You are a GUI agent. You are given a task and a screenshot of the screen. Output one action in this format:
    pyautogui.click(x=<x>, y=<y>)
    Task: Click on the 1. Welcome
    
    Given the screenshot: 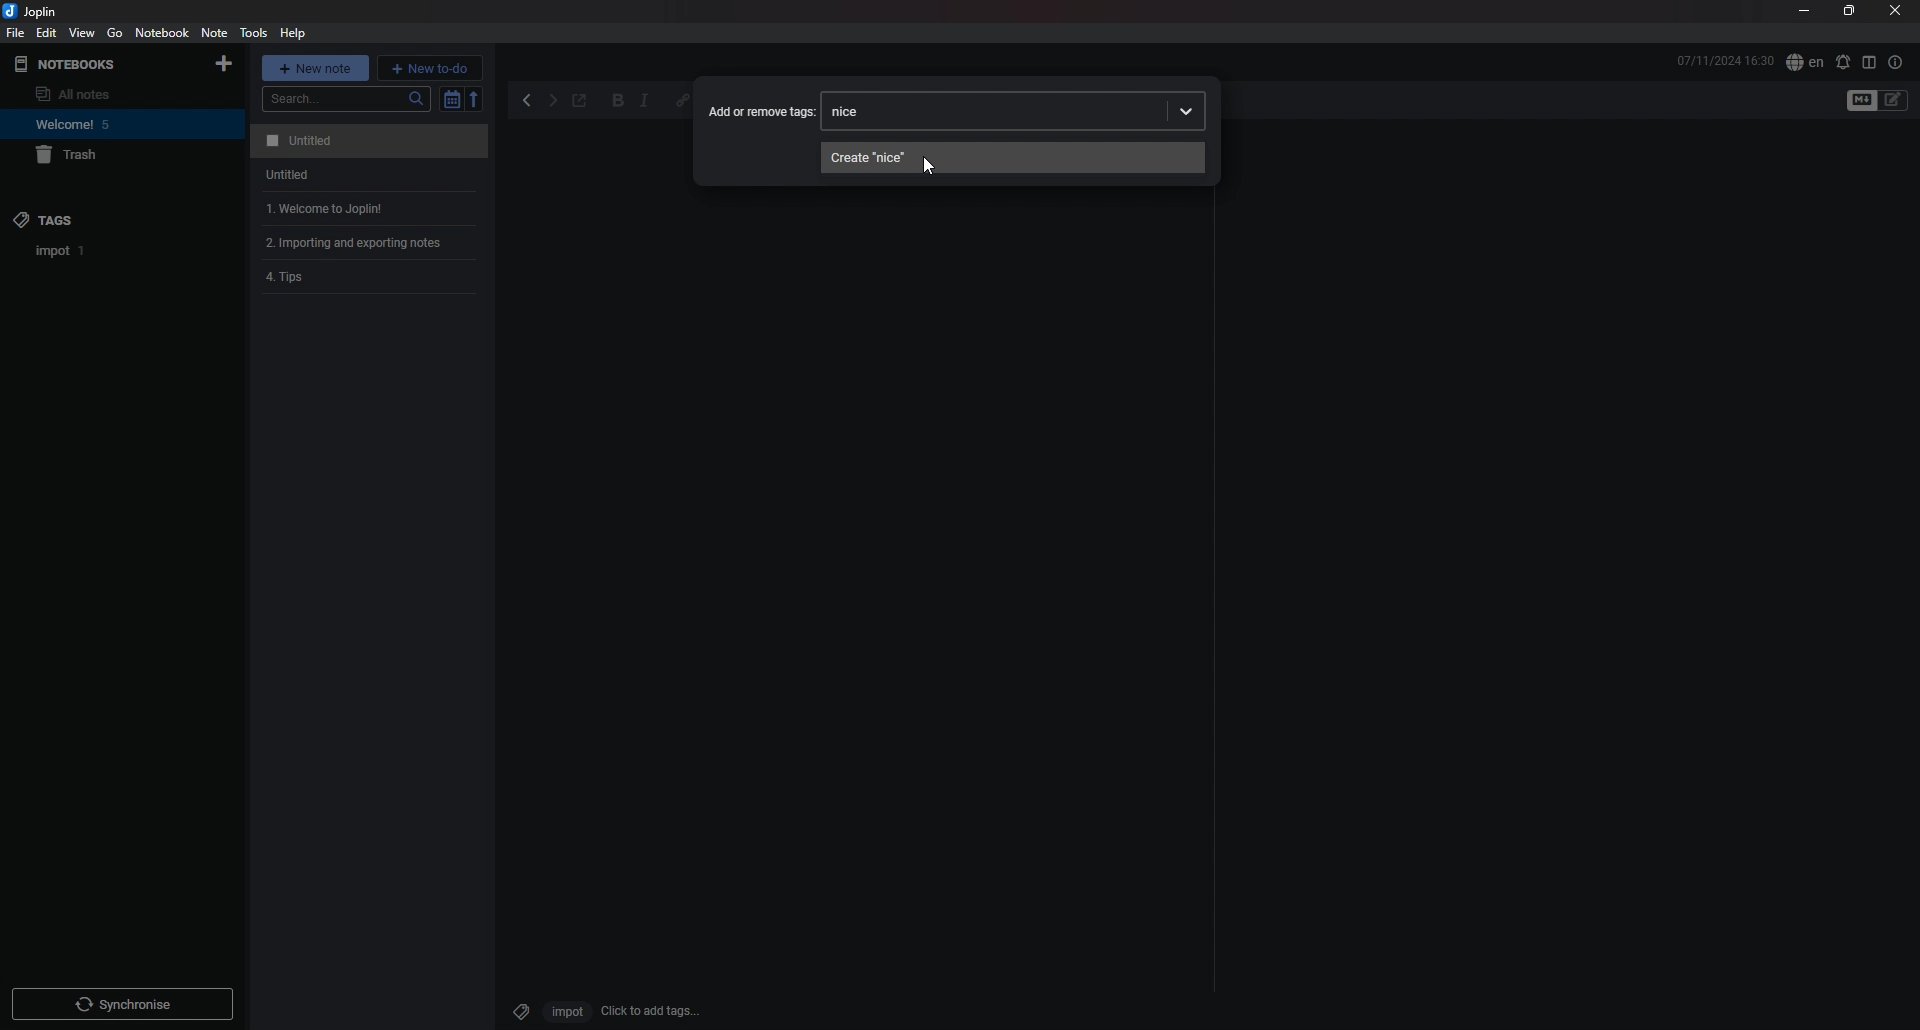 What is the action you would take?
    pyautogui.click(x=317, y=208)
    